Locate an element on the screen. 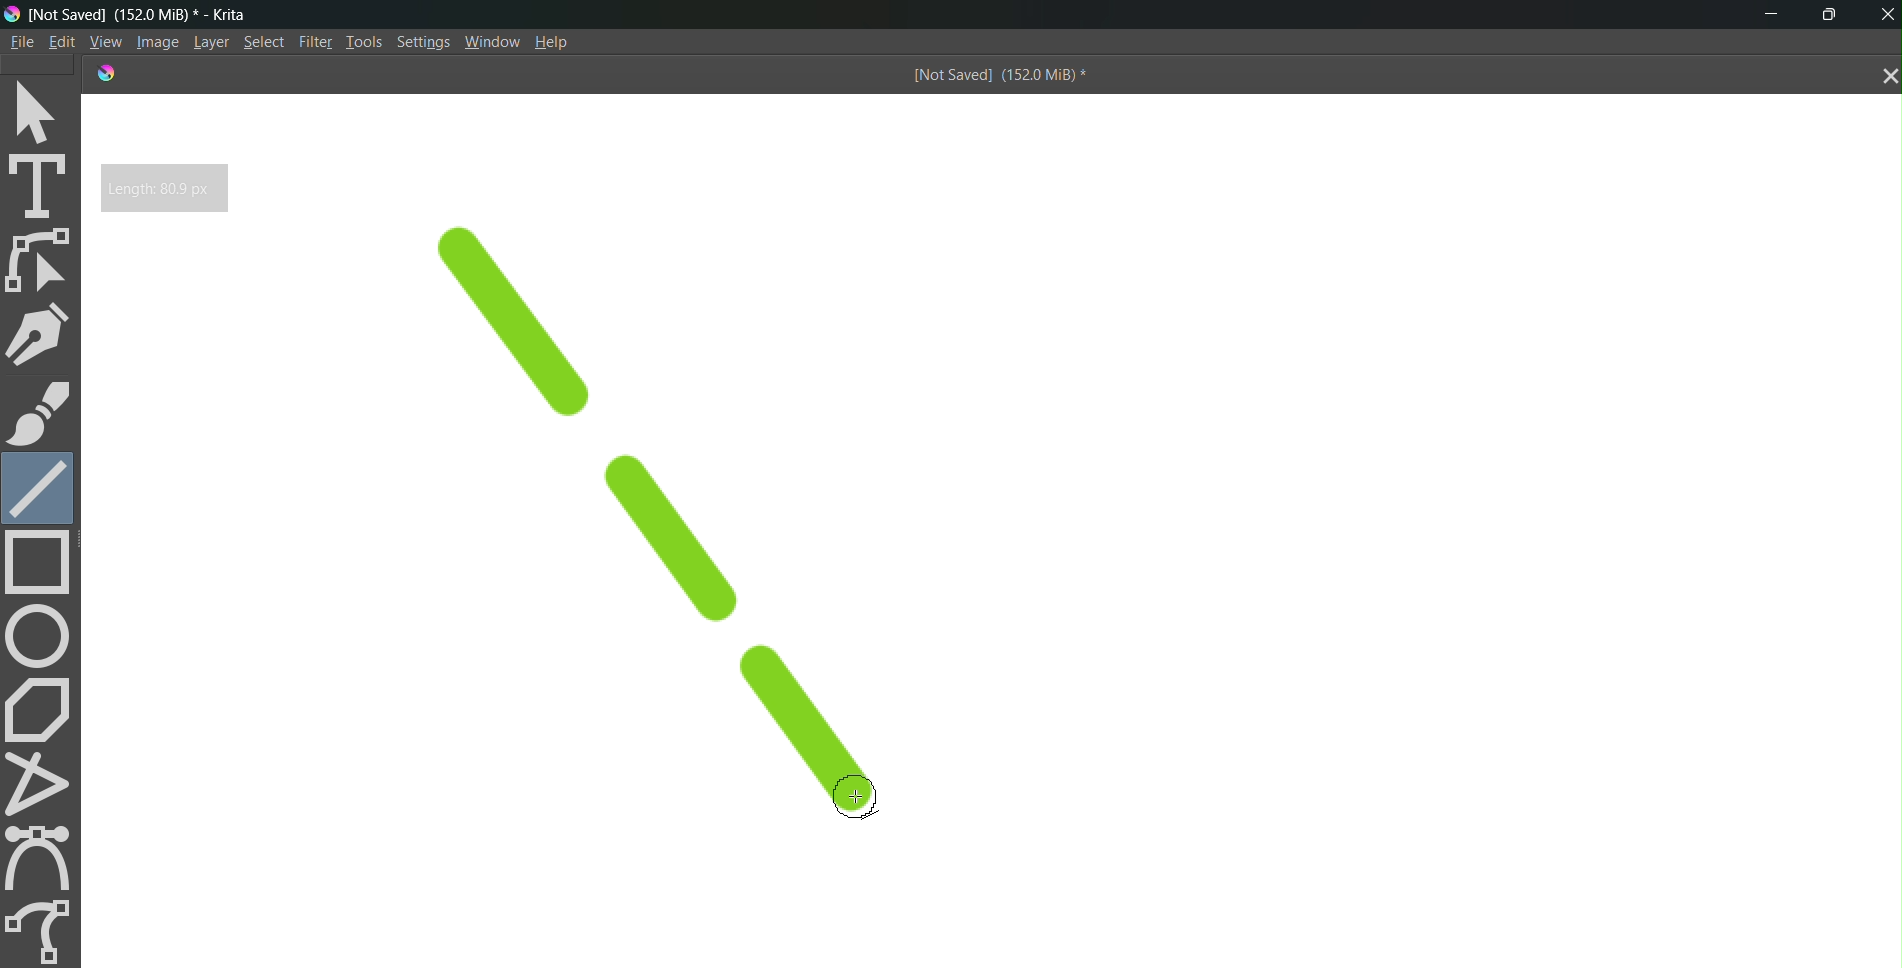  Layer is located at coordinates (207, 43).